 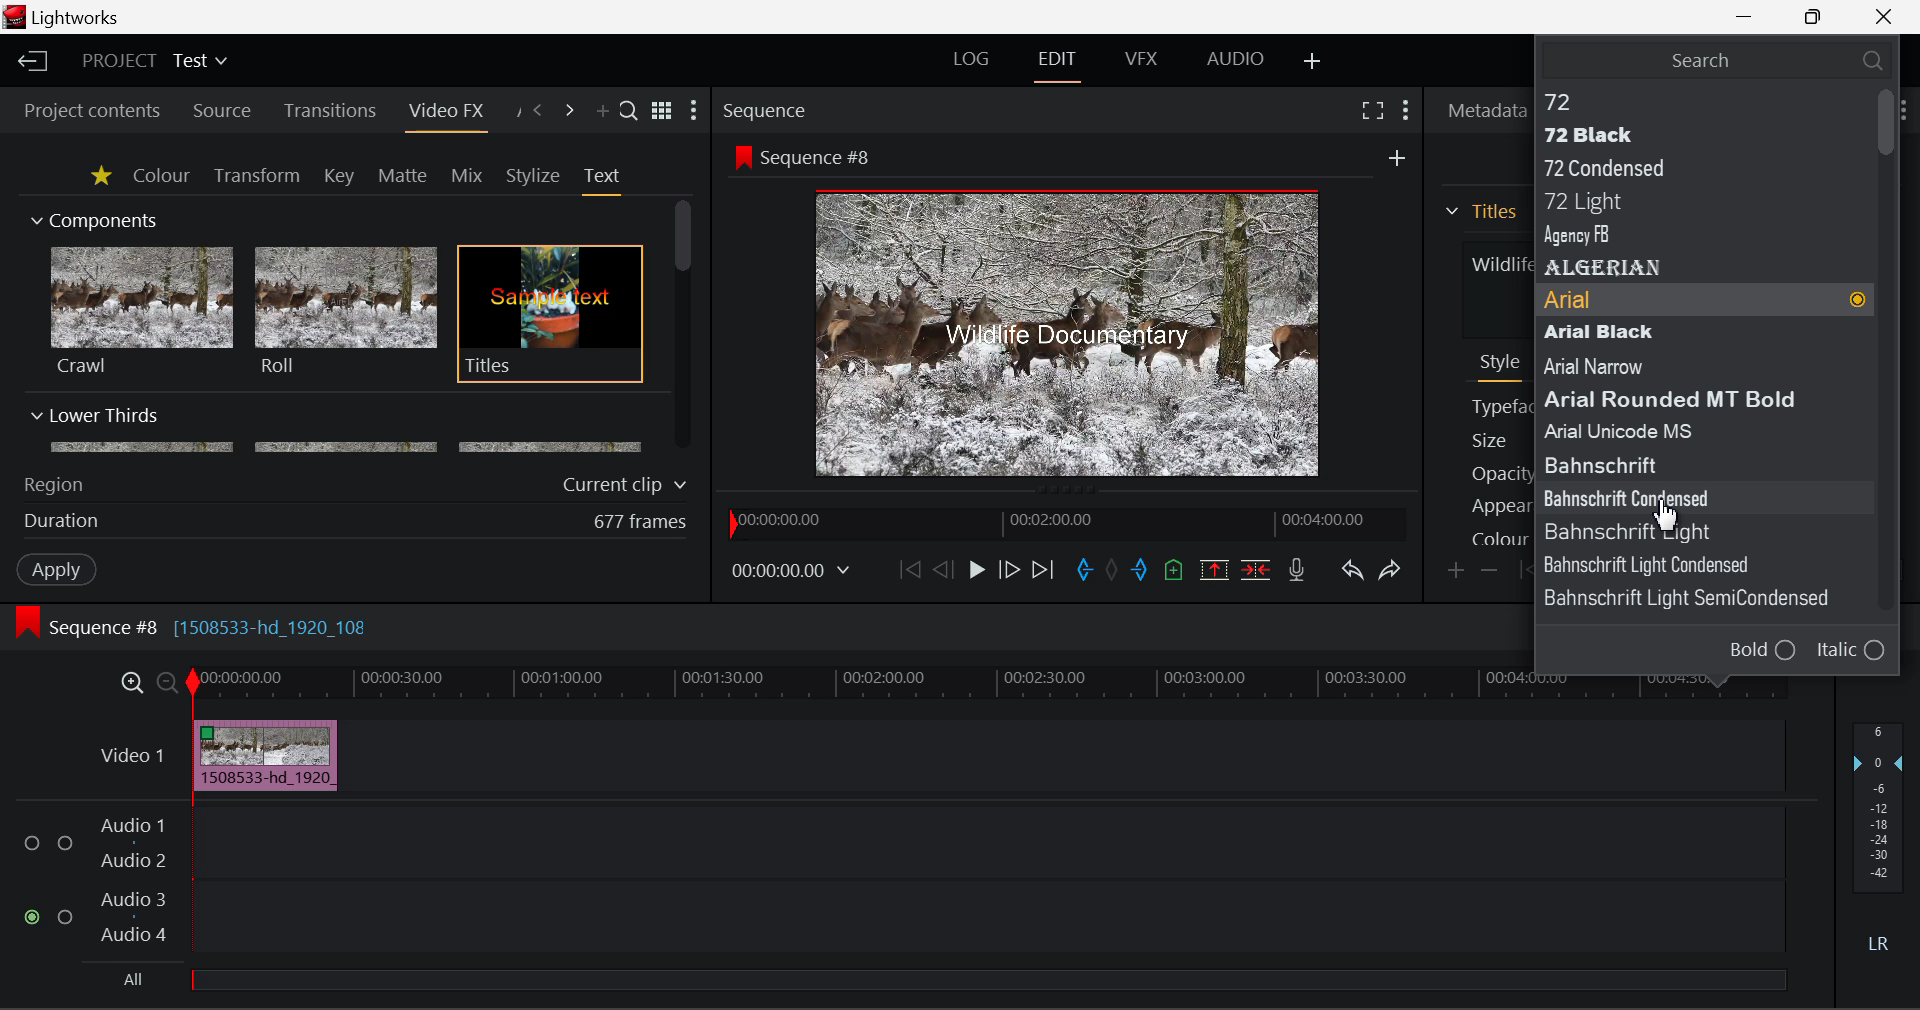 I want to click on Region, so click(x=53, y=485).